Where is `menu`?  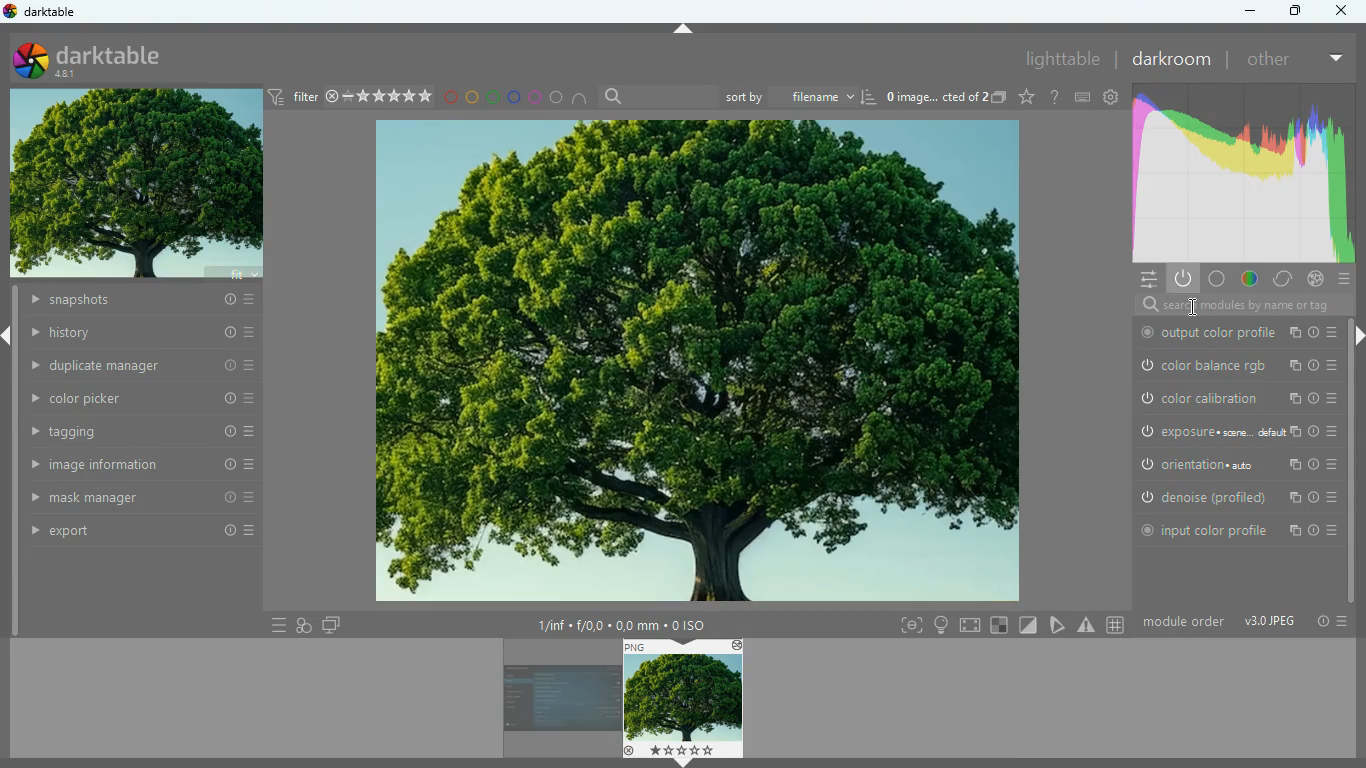 menu is located at coordinates (1342, 622).